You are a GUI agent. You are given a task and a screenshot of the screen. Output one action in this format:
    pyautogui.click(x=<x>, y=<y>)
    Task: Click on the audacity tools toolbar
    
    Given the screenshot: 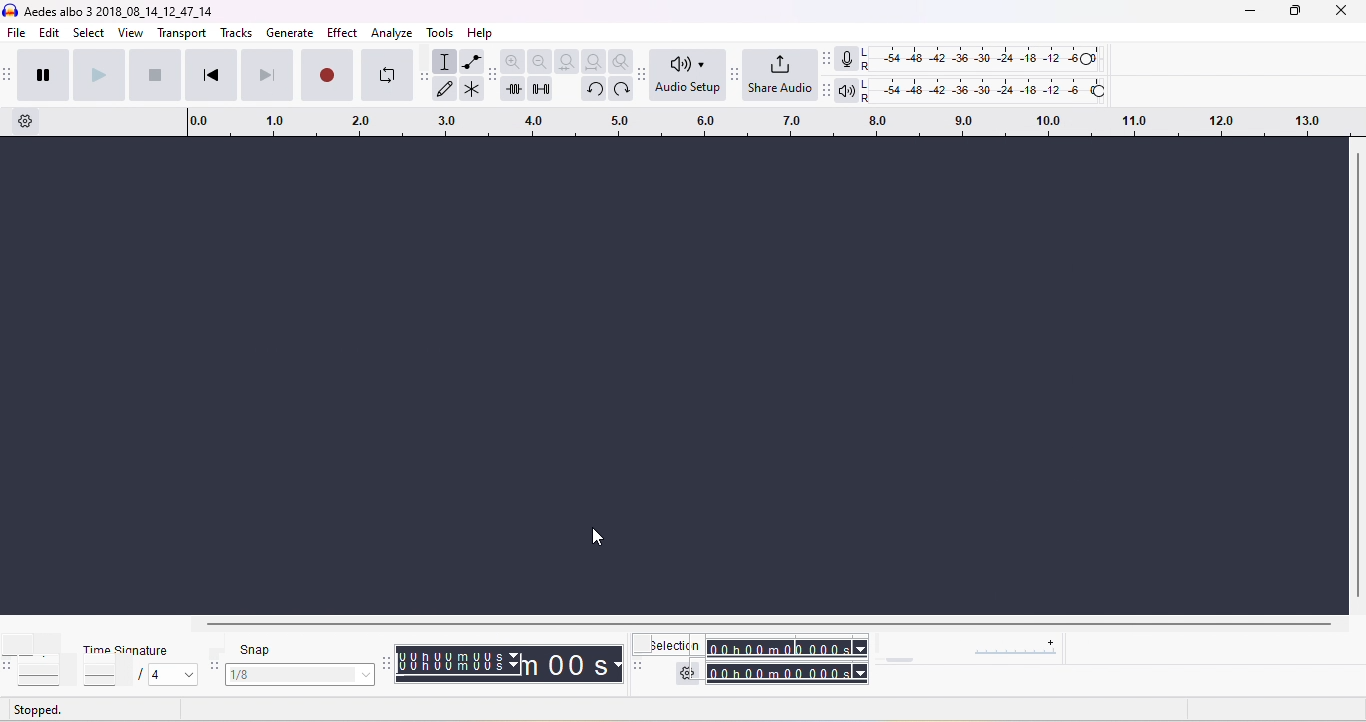 What is the action you would take?
    pyautogui.click(x=427, y=74)
    